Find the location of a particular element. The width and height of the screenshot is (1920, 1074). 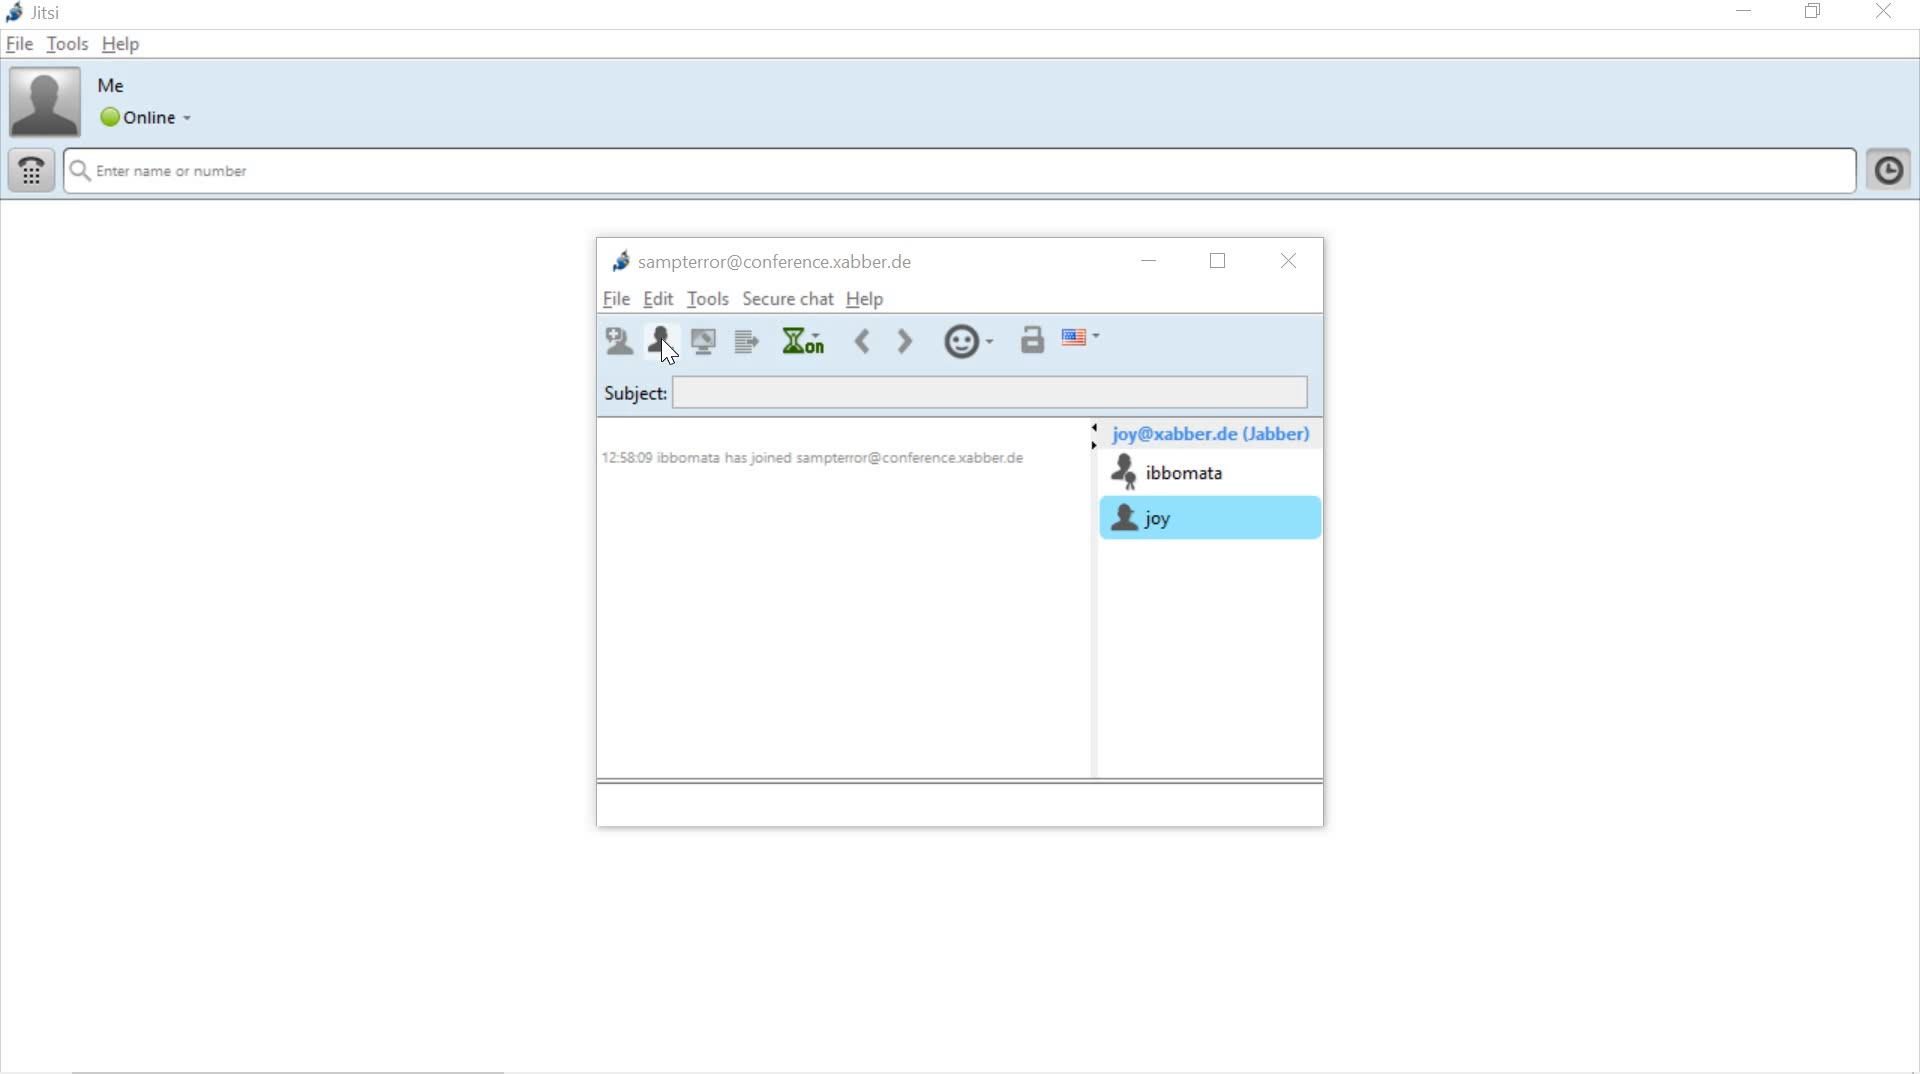

global status is located at coordinates (149, 117).